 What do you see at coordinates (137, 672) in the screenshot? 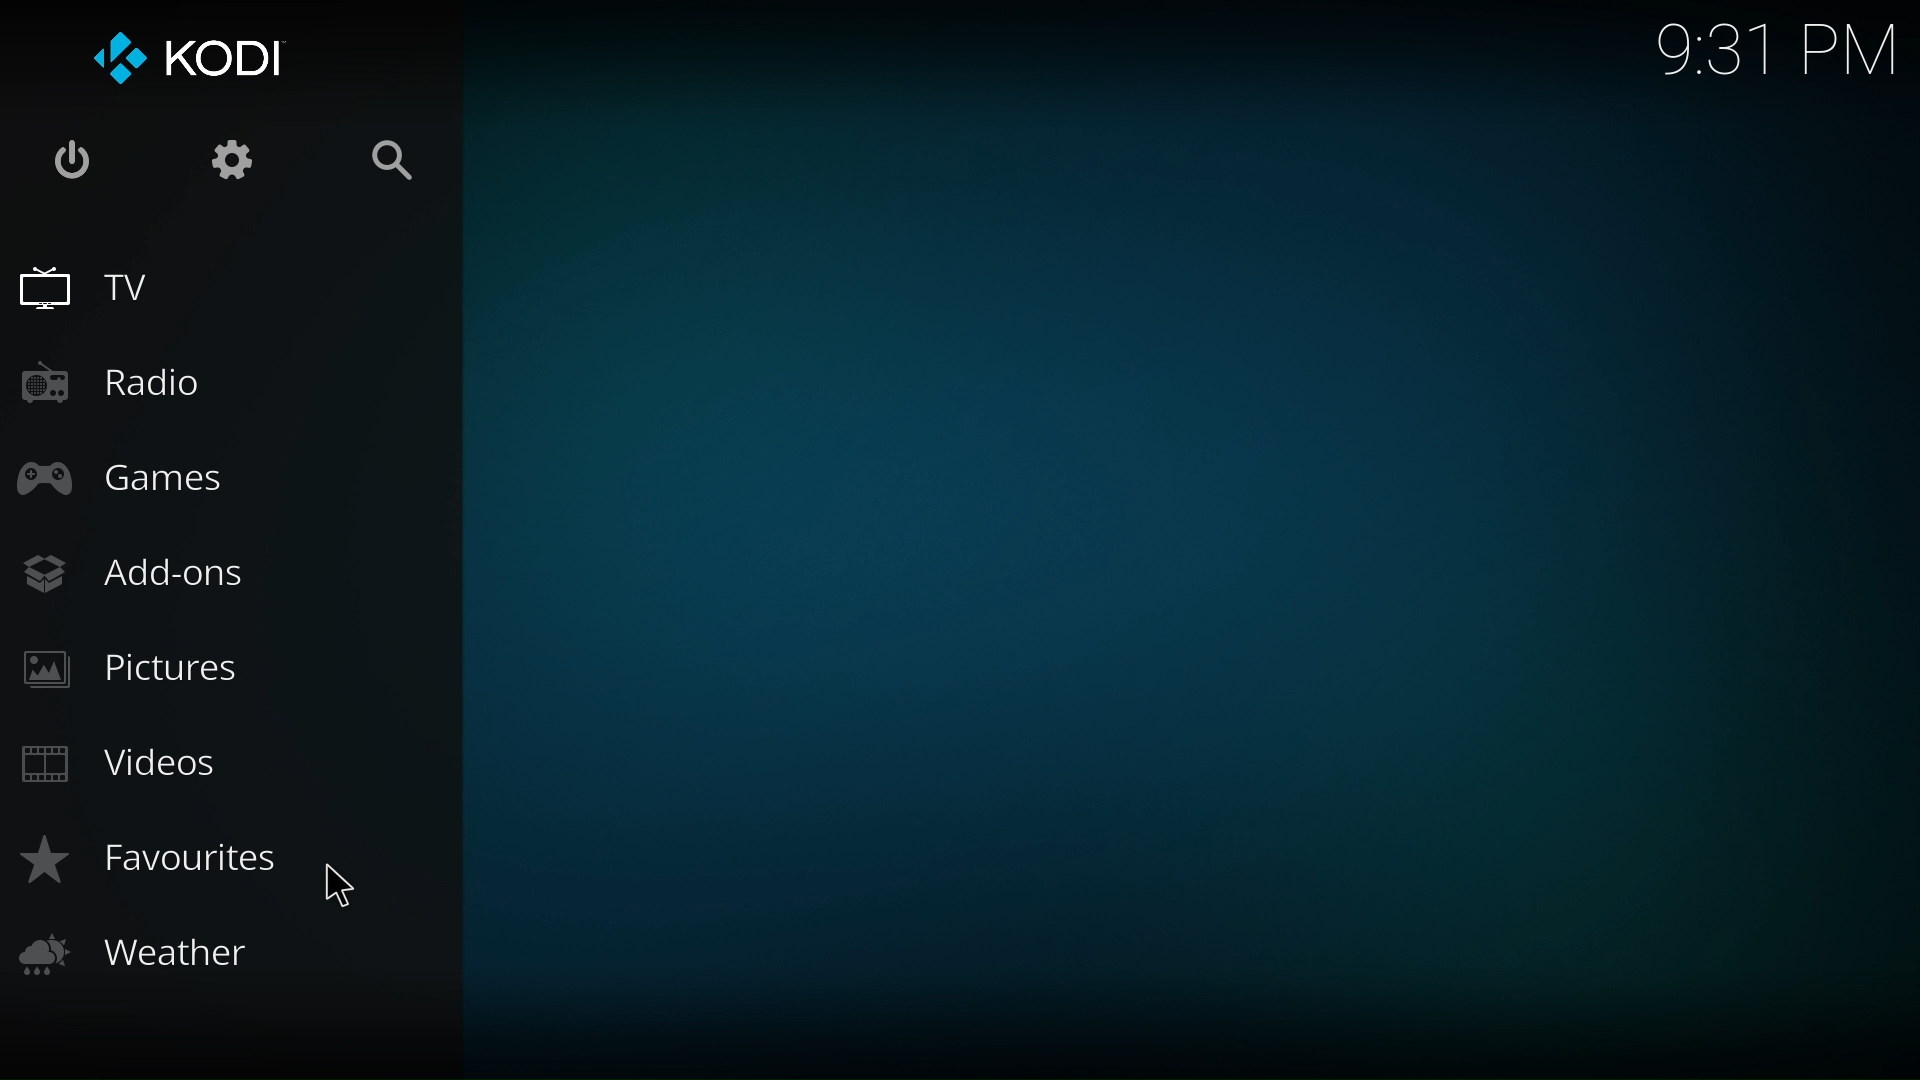
I see `pictures` at bounding box center [137, 672].